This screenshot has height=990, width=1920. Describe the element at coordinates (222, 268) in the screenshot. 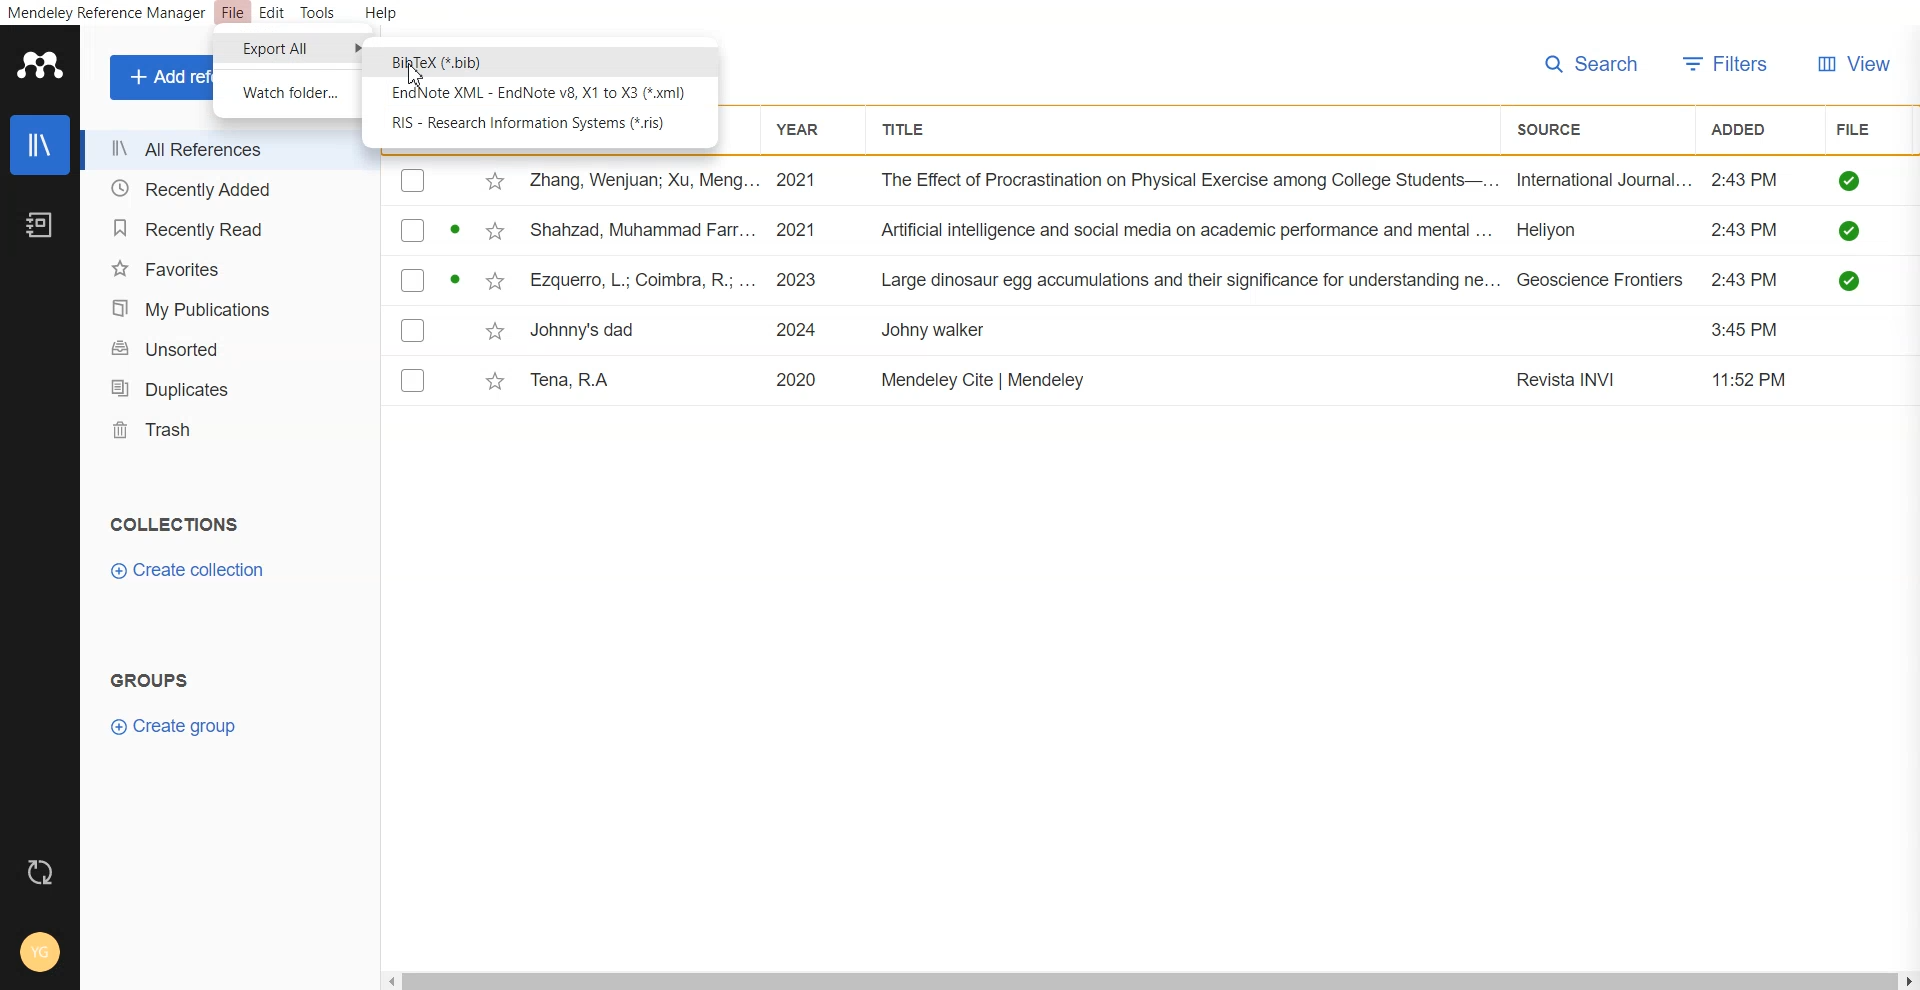

I see `Favorites` at that location.